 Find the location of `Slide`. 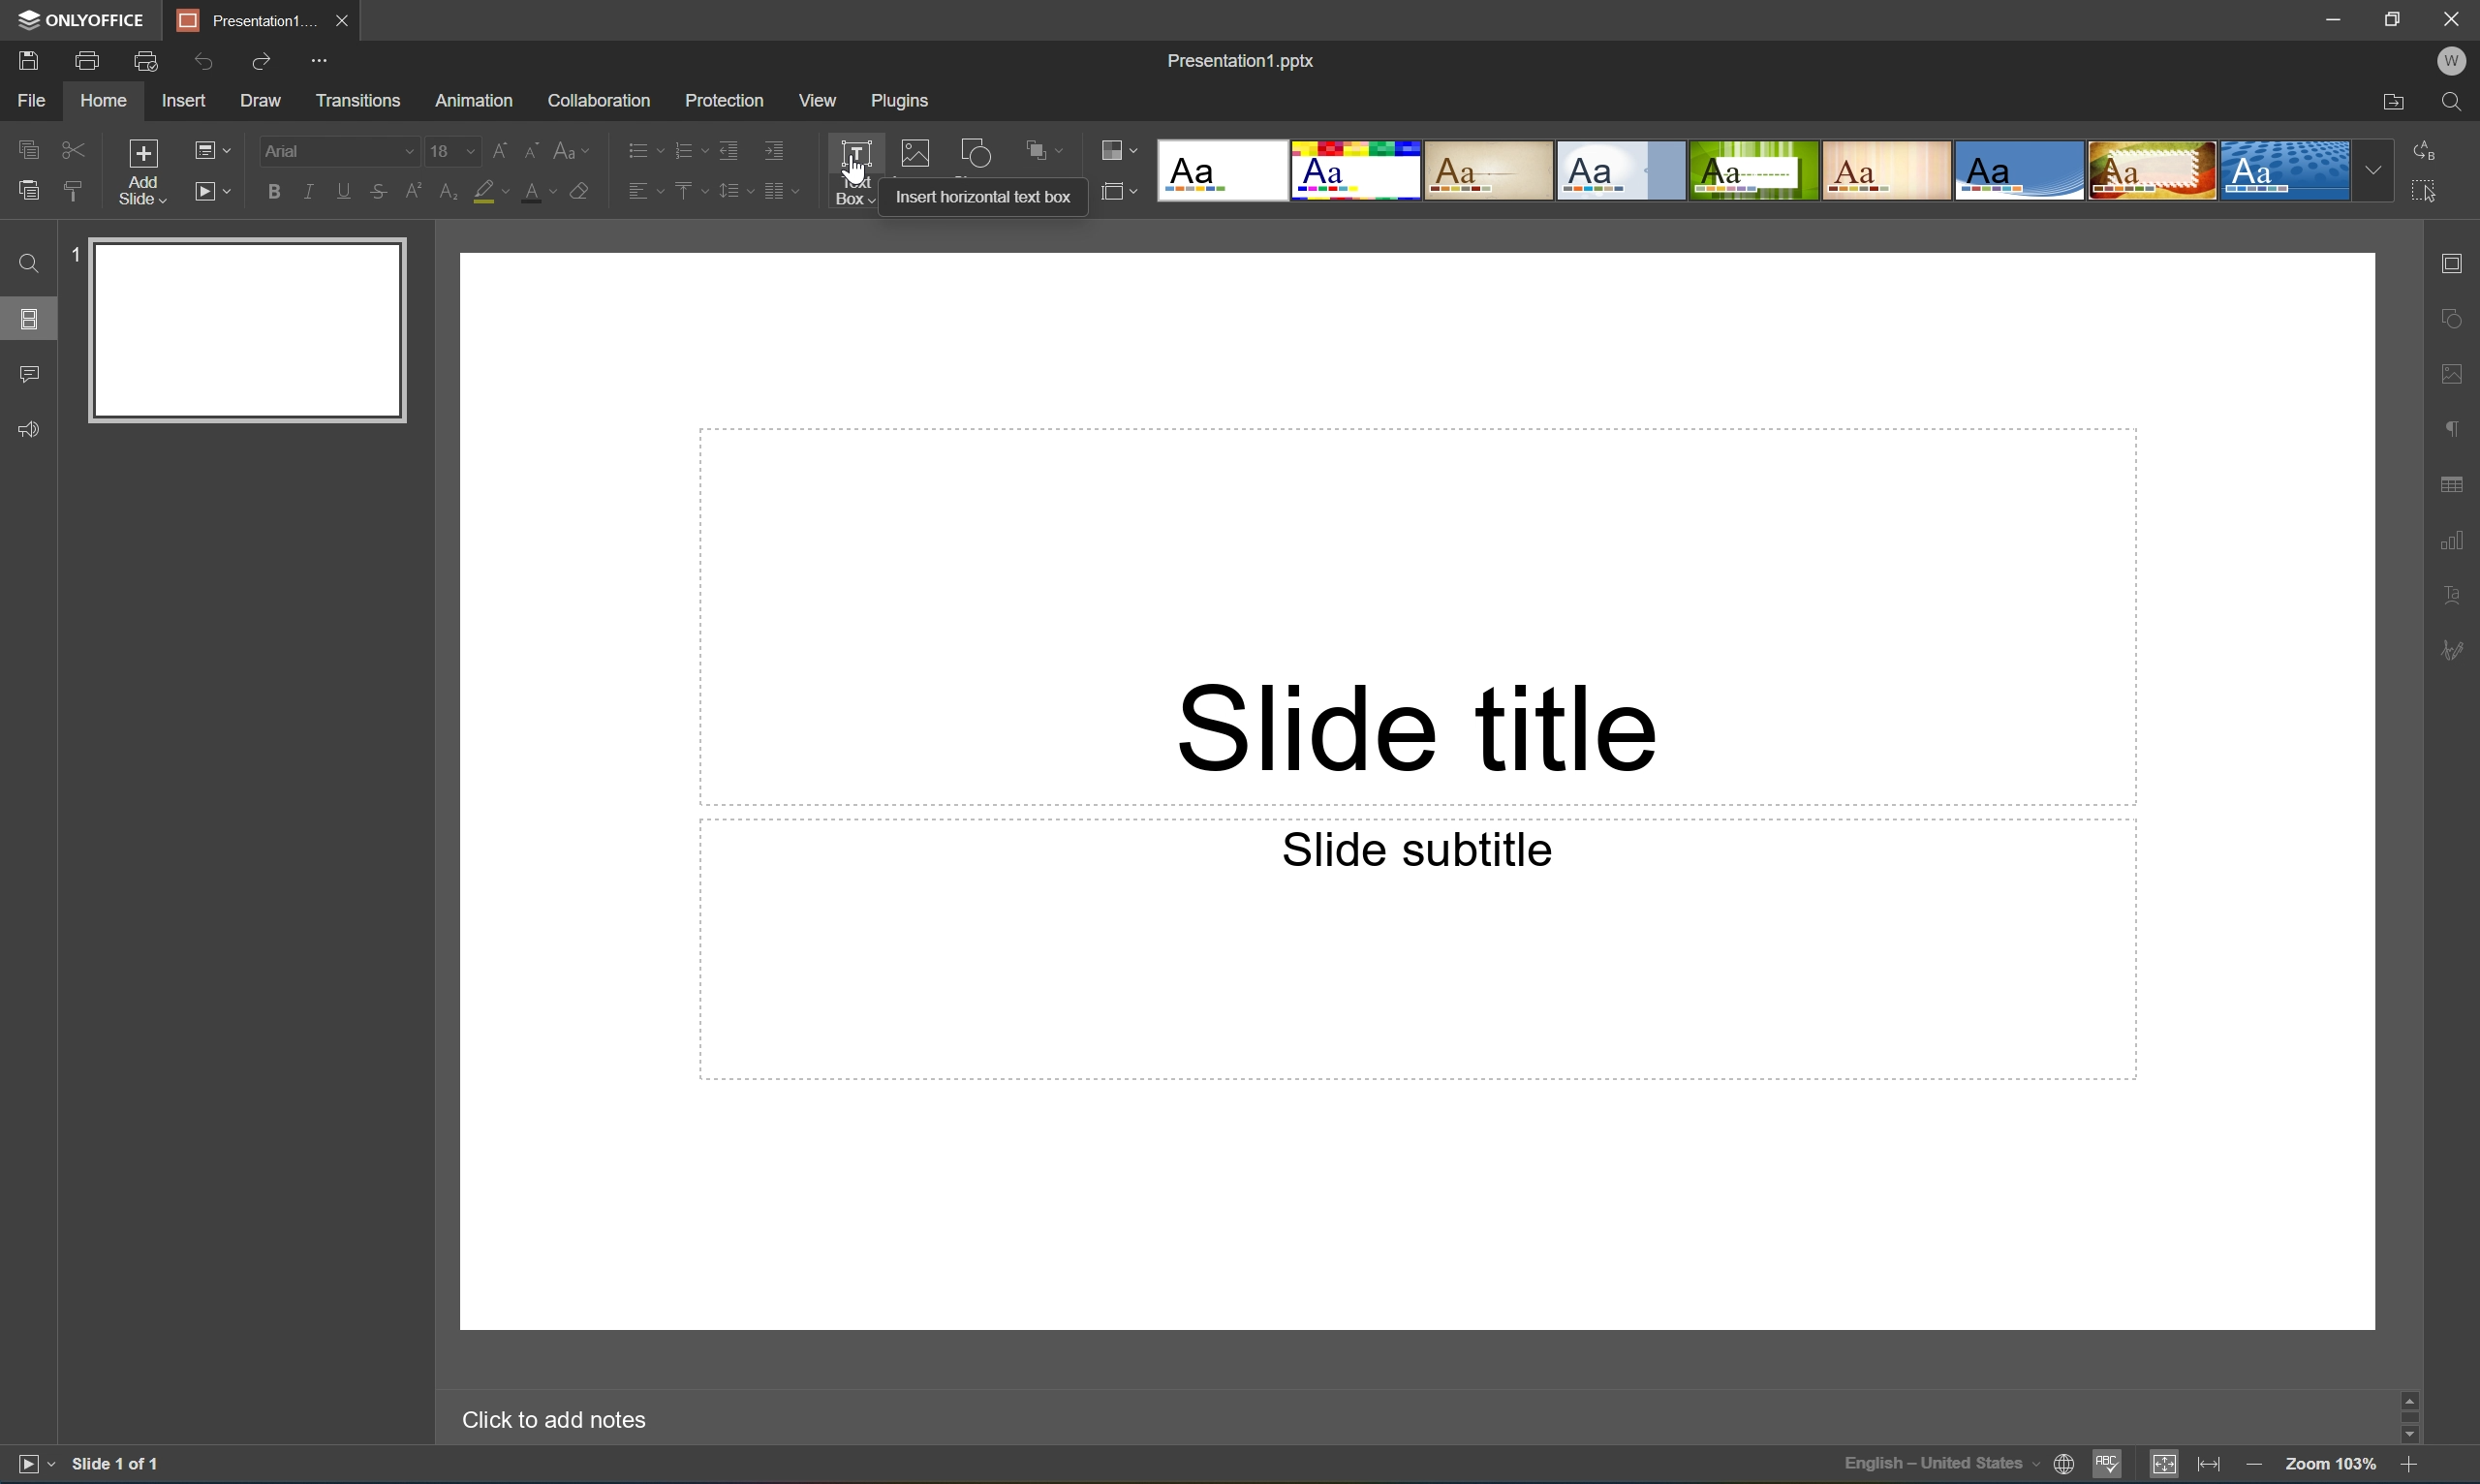

Slide is located at coordinates (251, 331).